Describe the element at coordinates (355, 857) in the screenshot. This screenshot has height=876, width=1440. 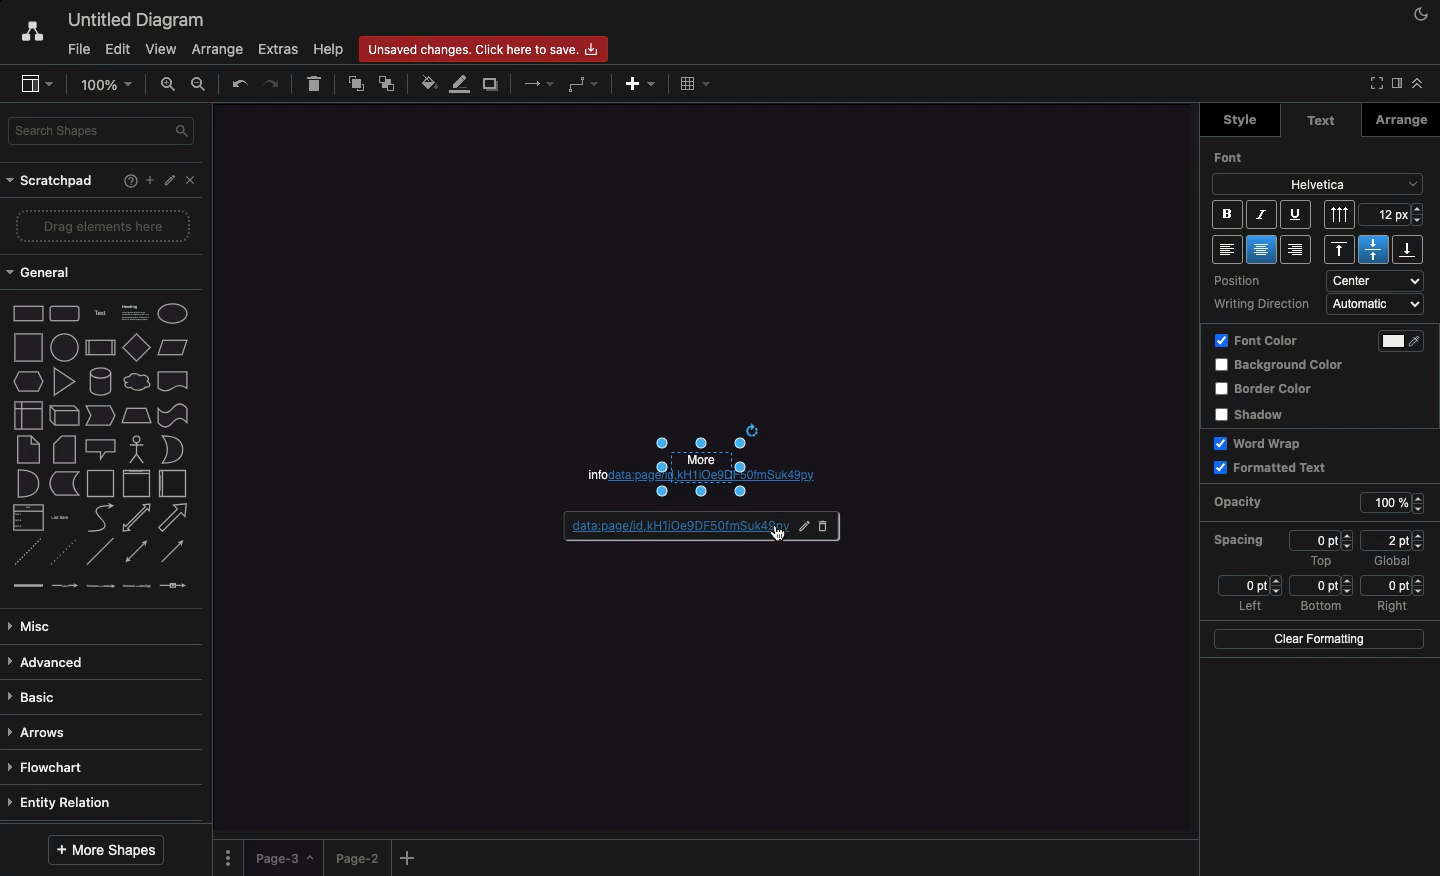
I see `Page 2` at that location.